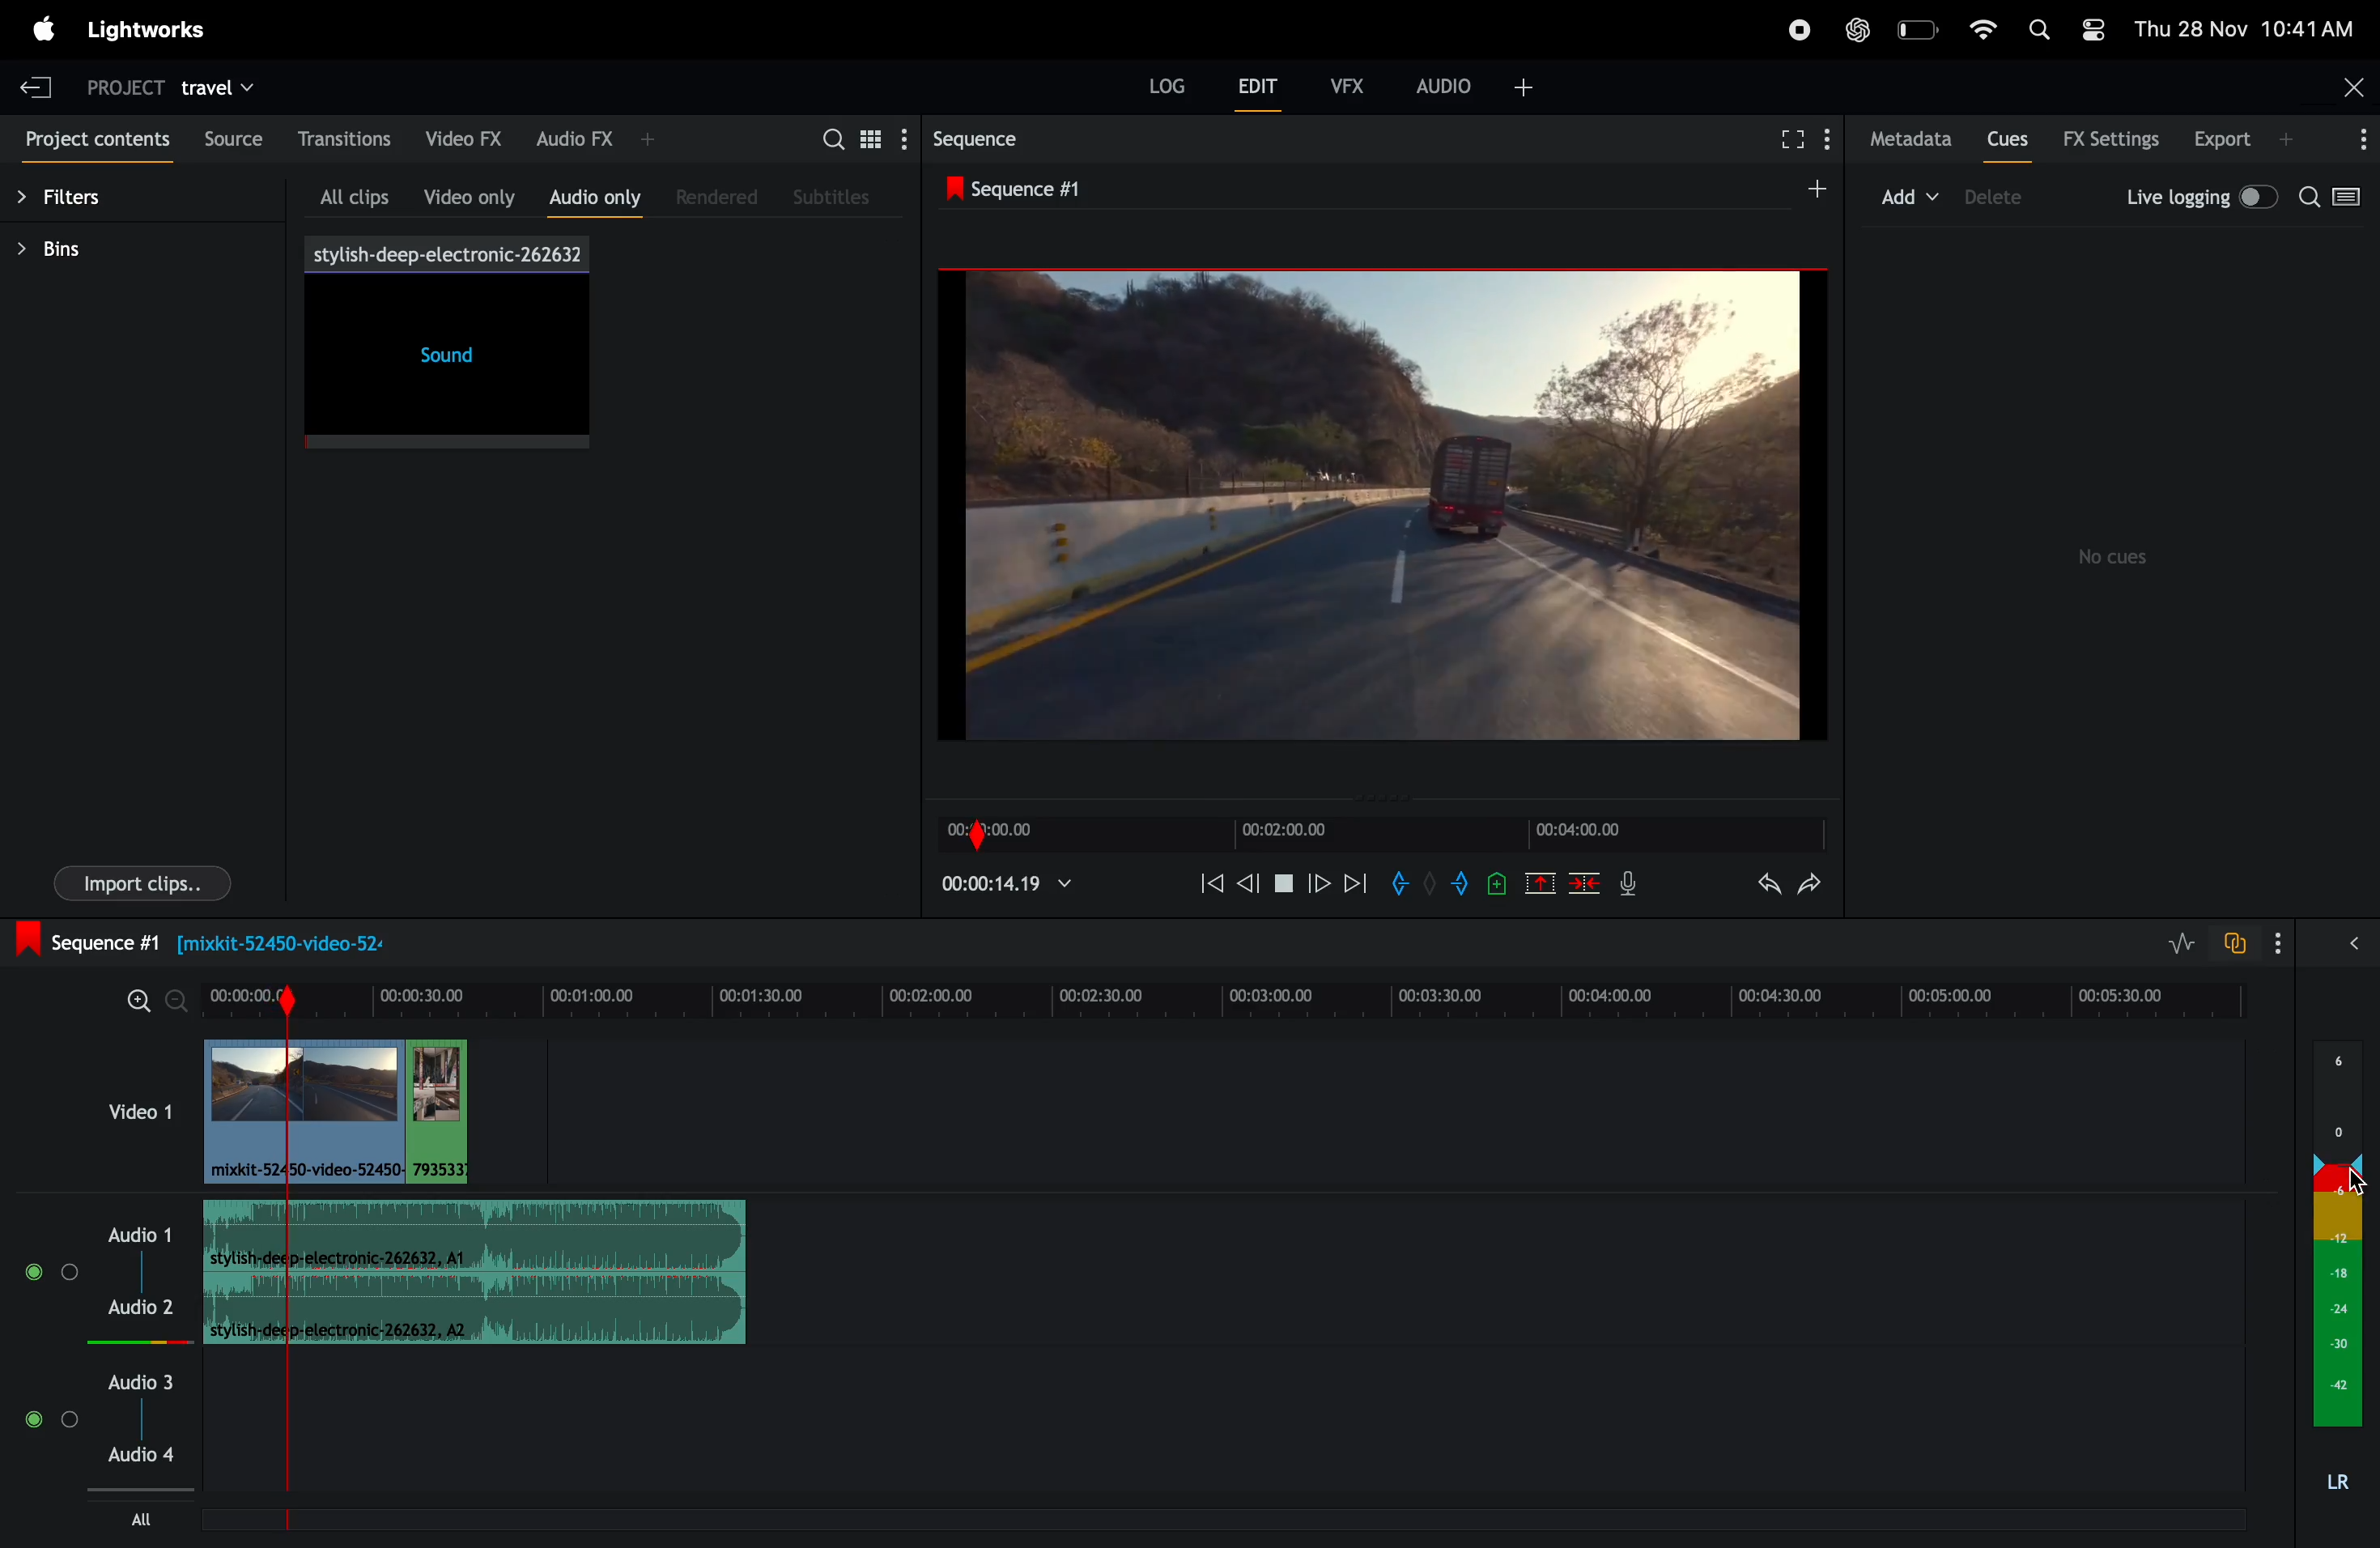 This screenshot has height=1548, width=2380. Describe the element at coordinates (1600, 833) in the screenshot. I see `frame time` at that location.